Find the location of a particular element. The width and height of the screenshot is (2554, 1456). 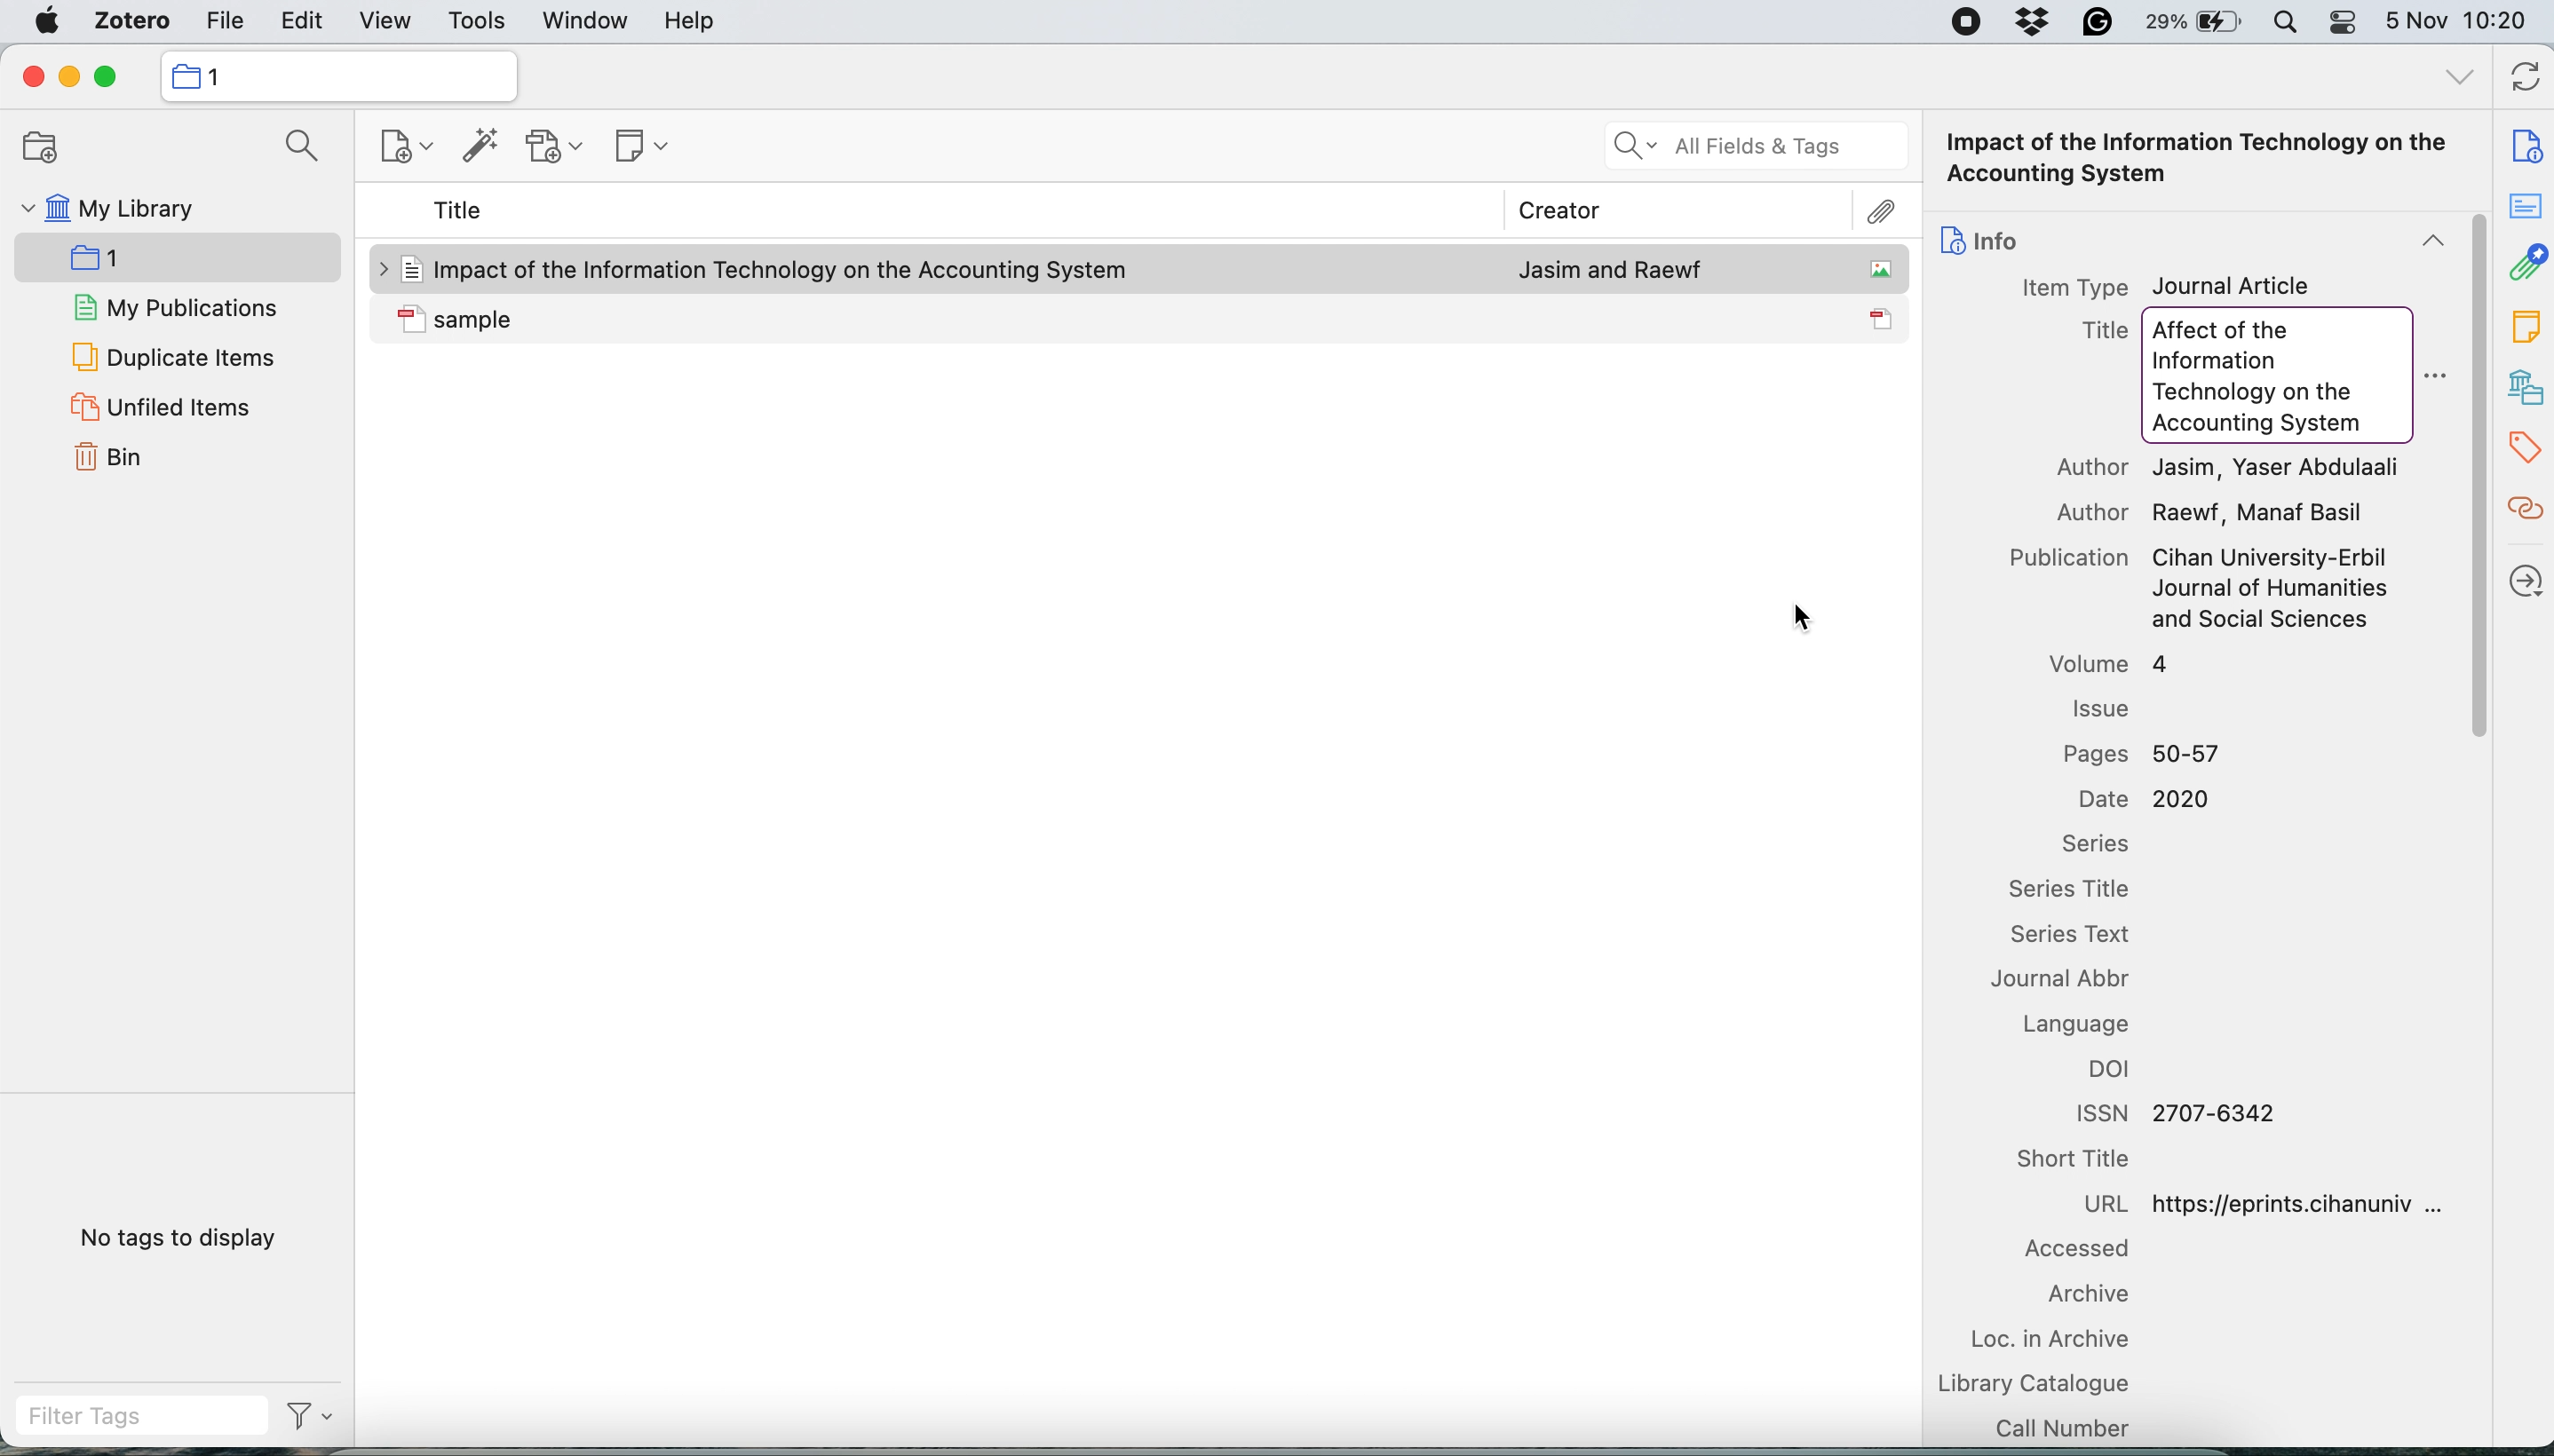

Pages 50-57 is located at coordinates (2140, 755).